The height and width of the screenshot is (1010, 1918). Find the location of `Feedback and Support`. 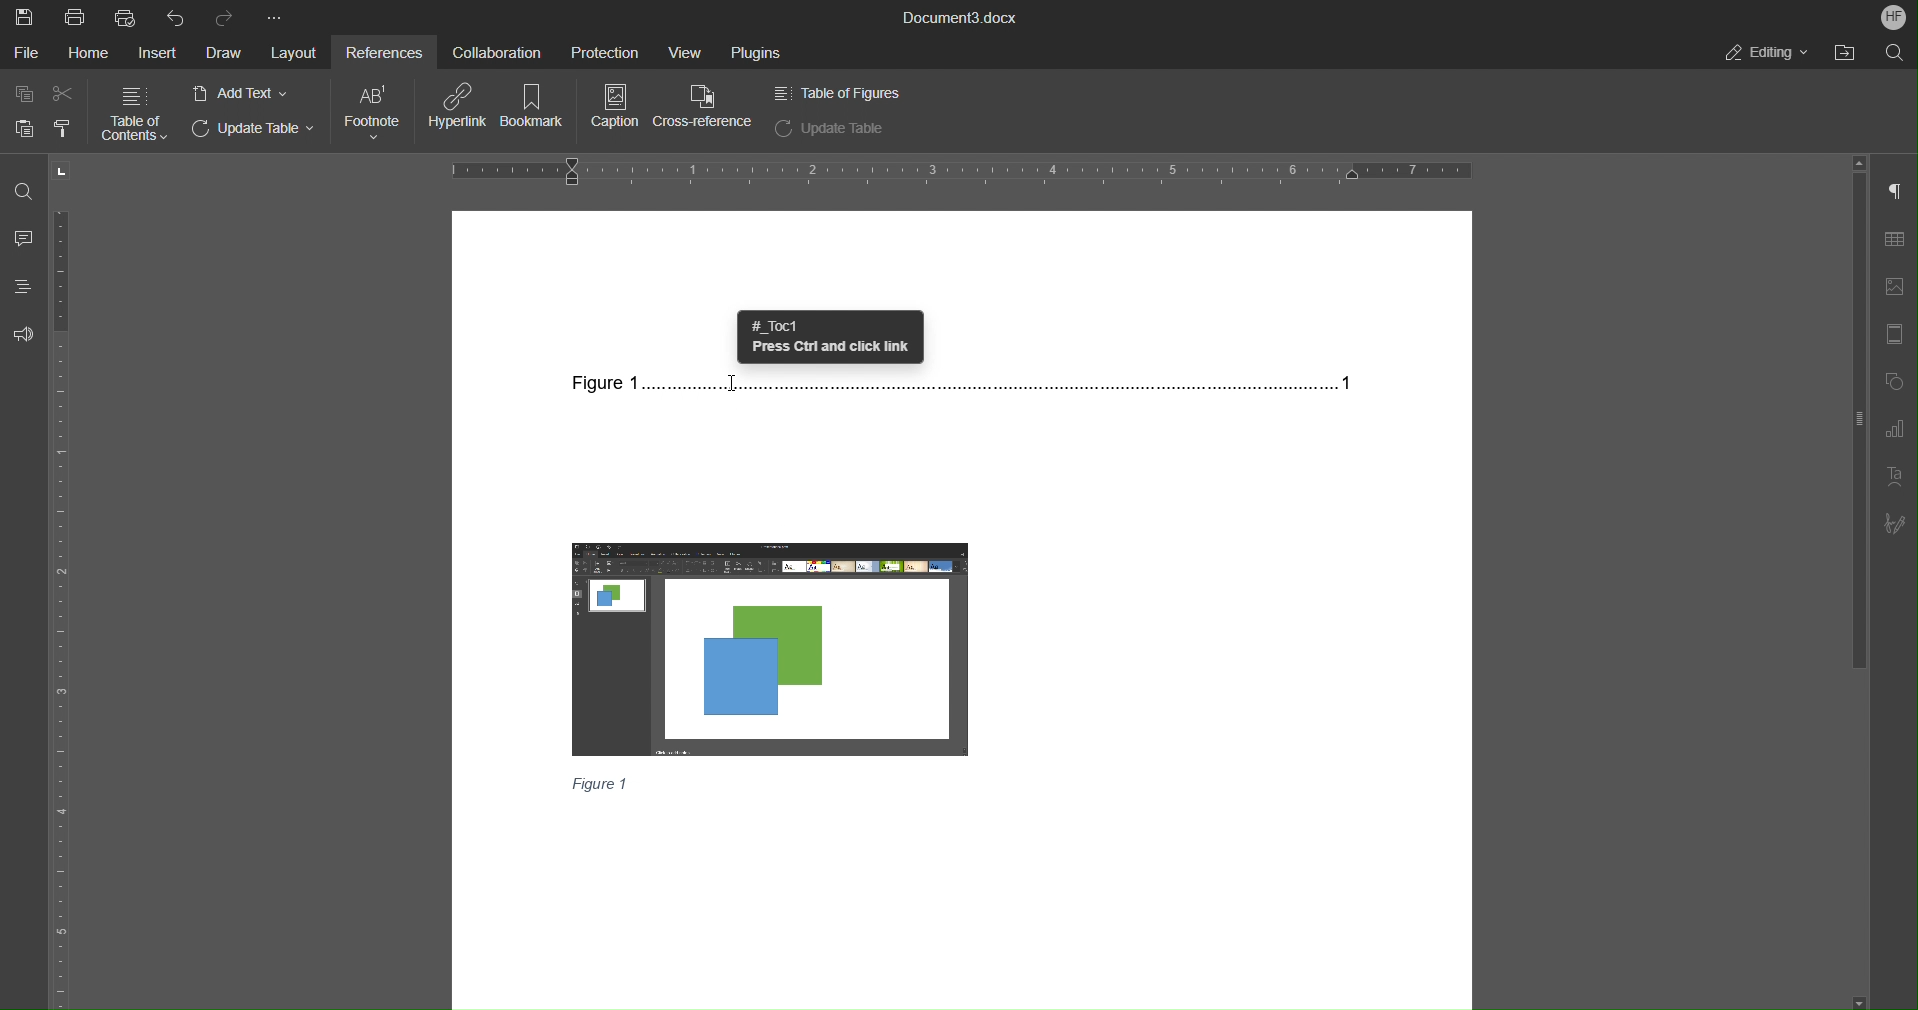

Feedback and Support is located at coordinates (22, 335).